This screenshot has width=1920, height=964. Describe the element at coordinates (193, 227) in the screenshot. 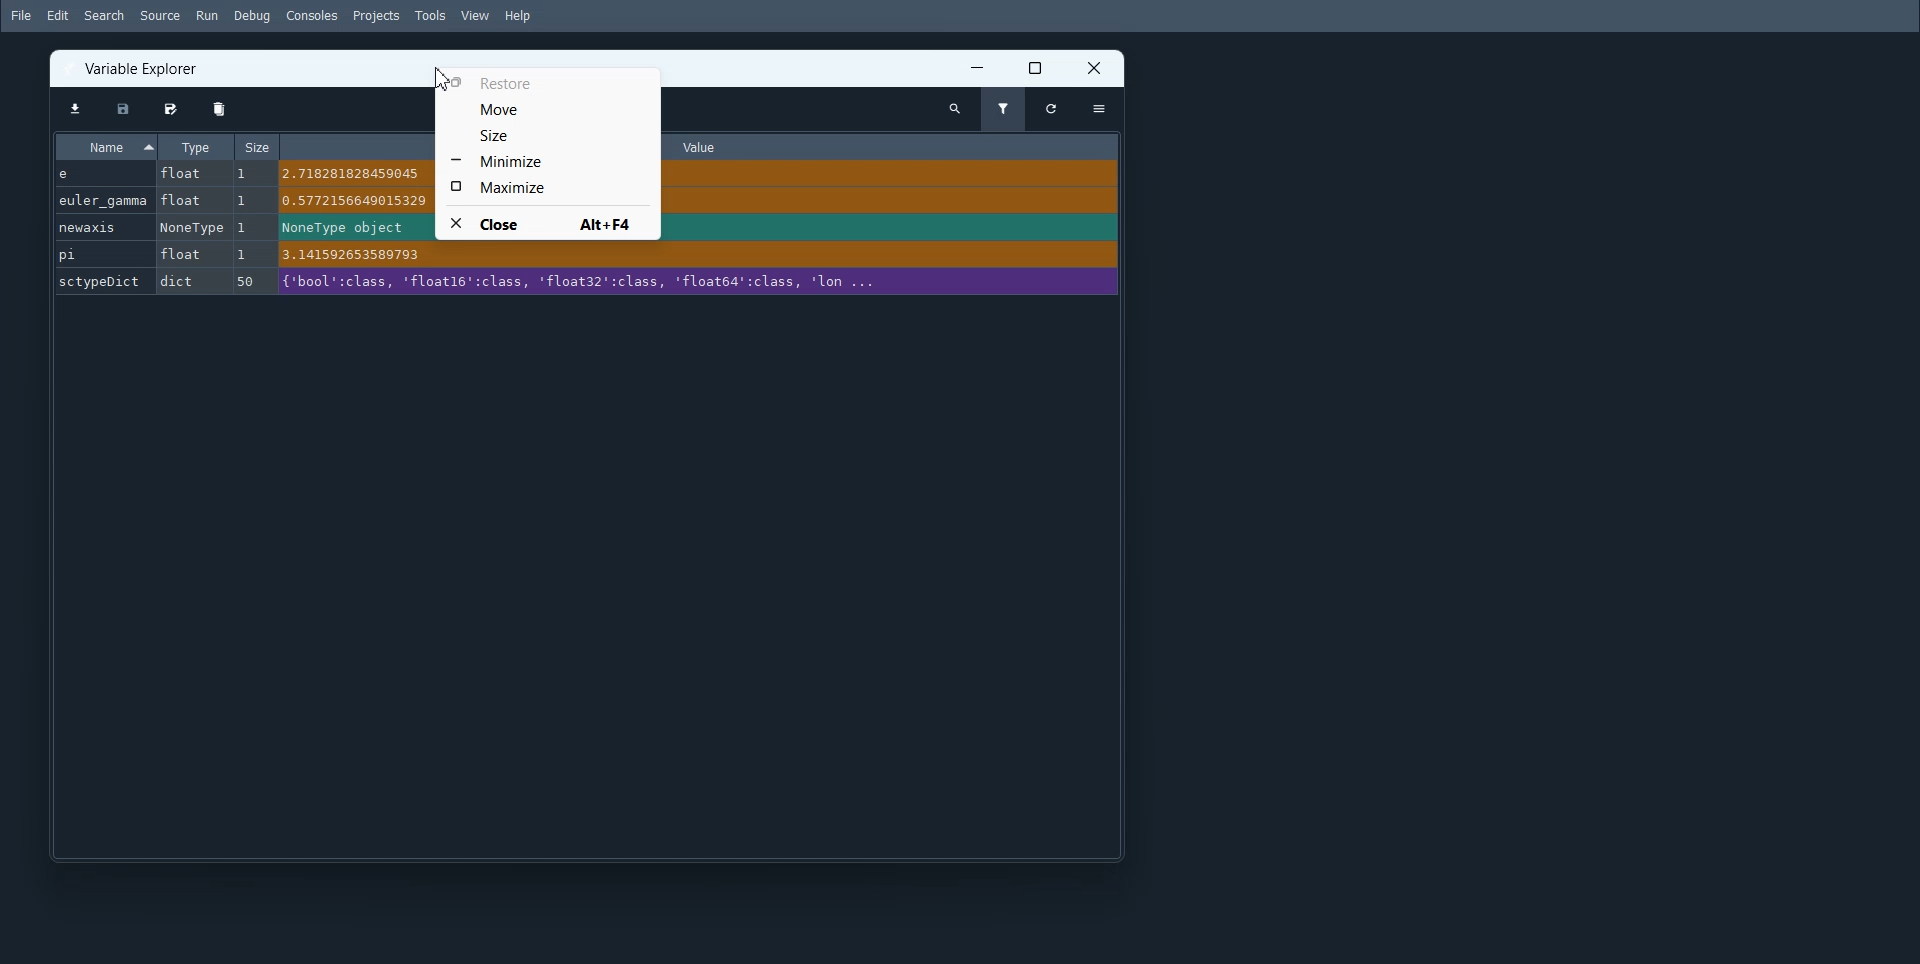

I see `Nonetype` at that location.